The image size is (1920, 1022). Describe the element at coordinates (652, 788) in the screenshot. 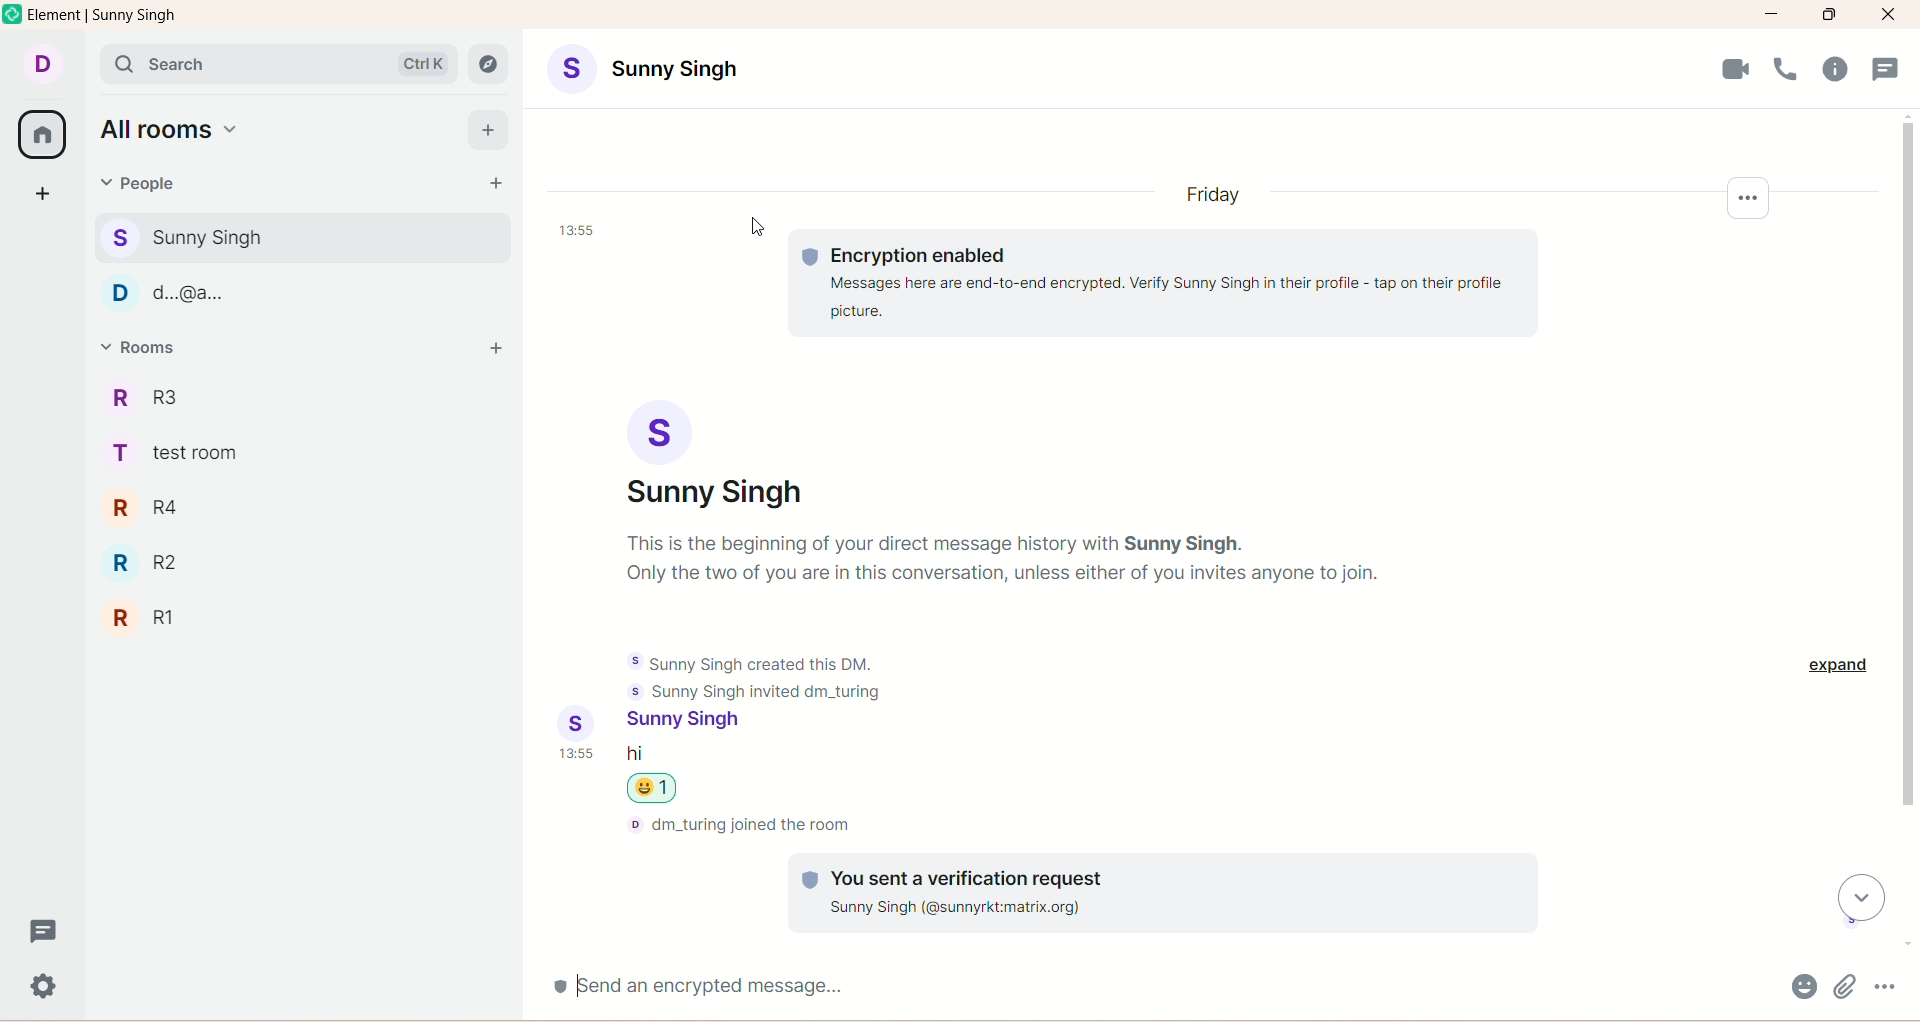

I see `Grinning face smiley added as reaction to text` at that location.